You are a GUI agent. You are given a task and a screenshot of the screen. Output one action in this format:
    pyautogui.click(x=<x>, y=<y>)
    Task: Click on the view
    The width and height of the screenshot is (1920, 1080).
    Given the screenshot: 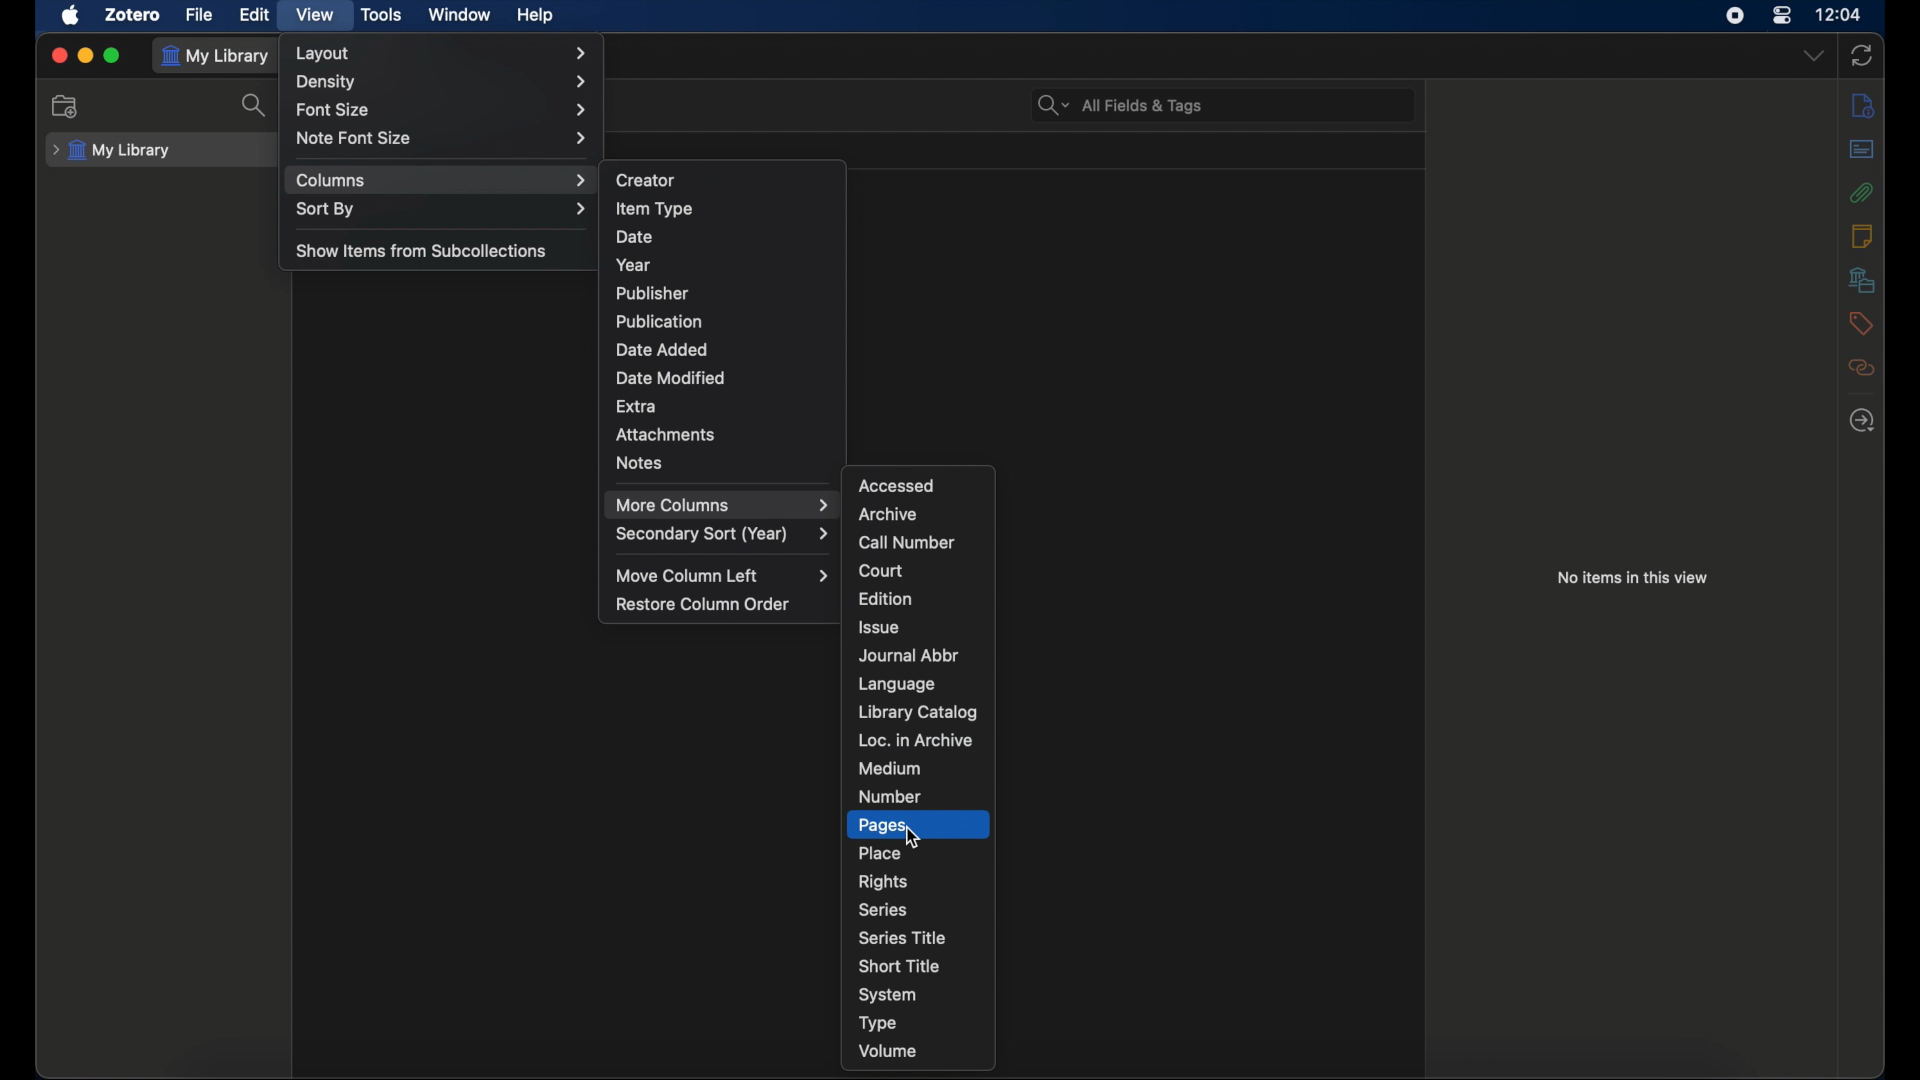 What is the action you would take?
    pyautogui.click(x=314, y=14)
    